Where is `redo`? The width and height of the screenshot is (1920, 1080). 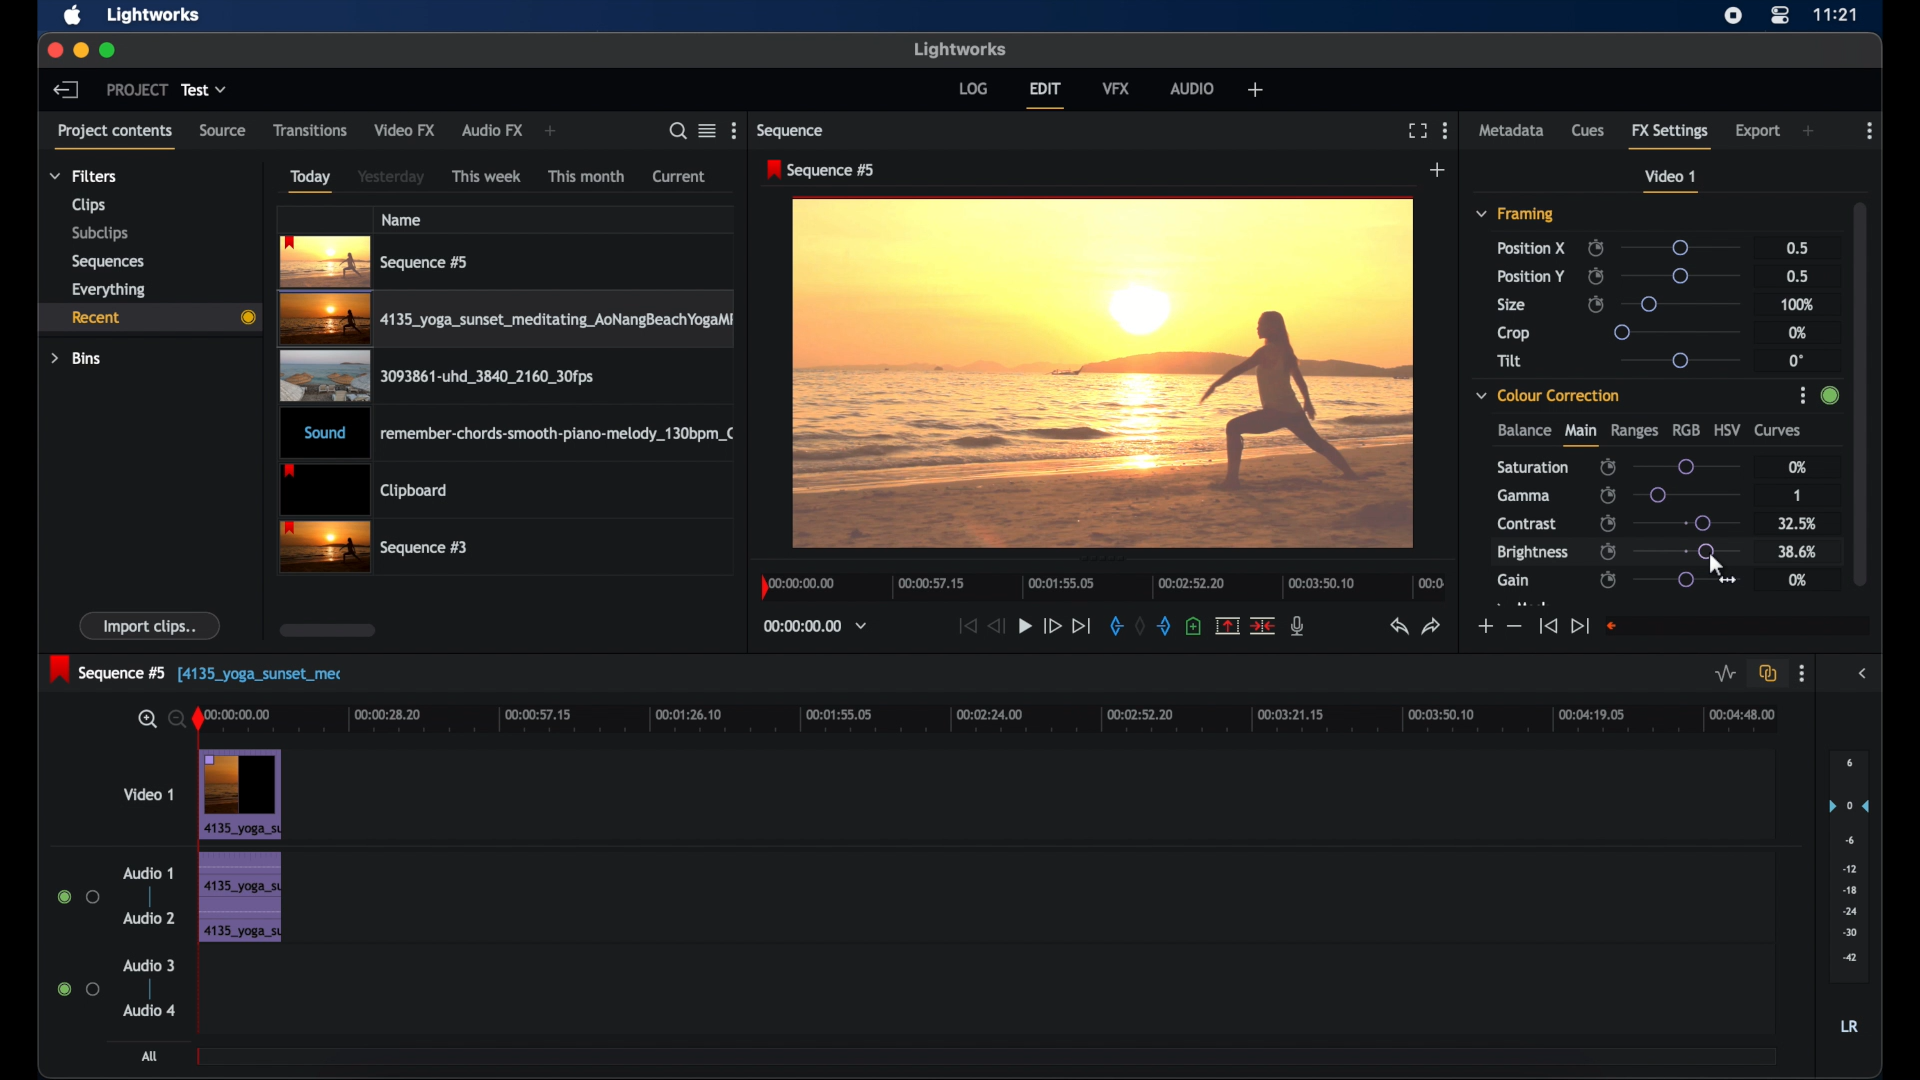 redo is located at coordinates (1433, 626).